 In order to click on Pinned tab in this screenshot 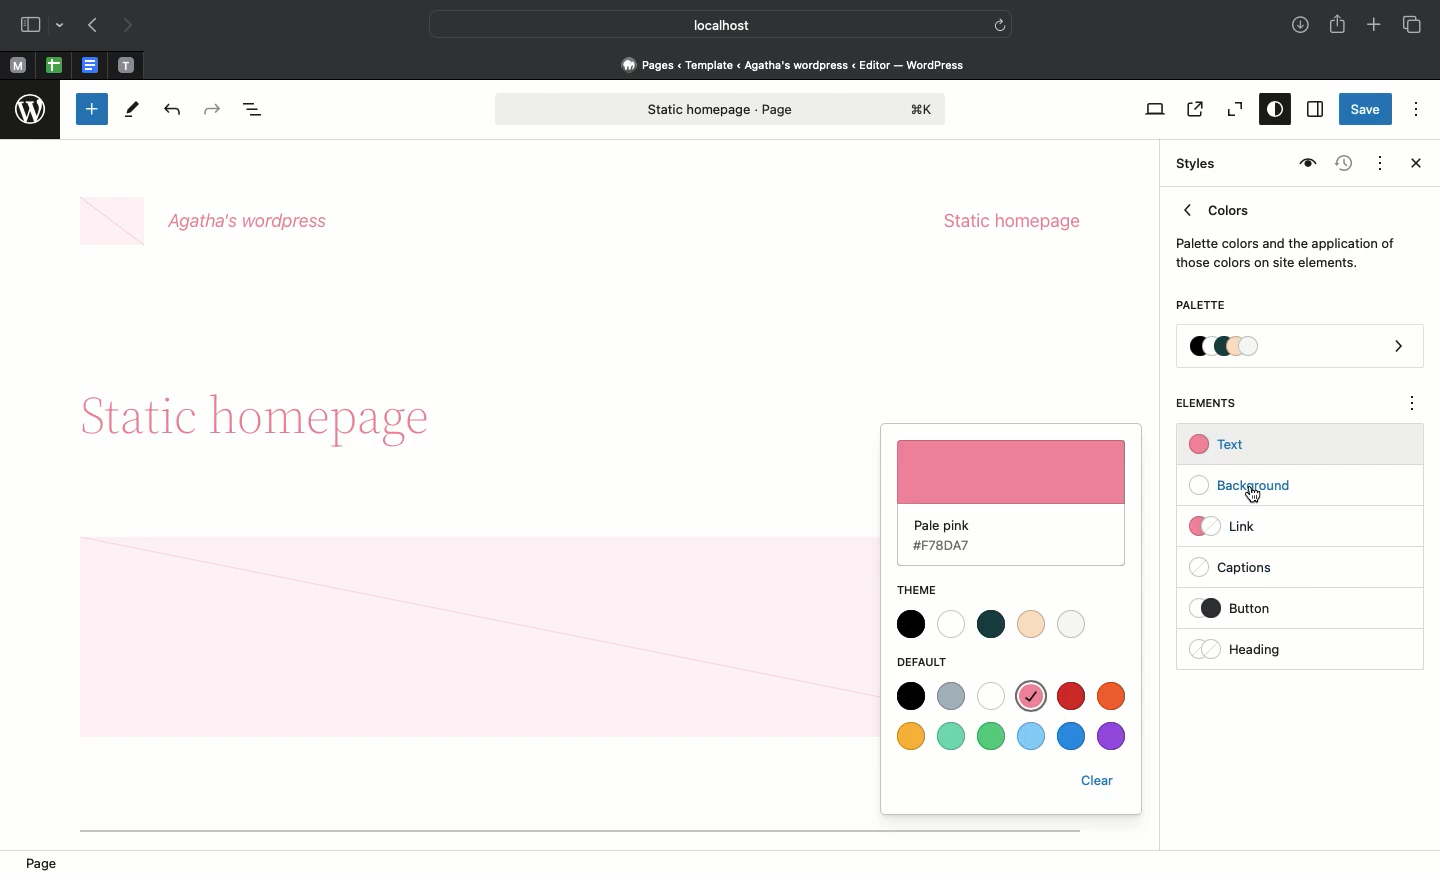, I will do `click(17, 66)`.